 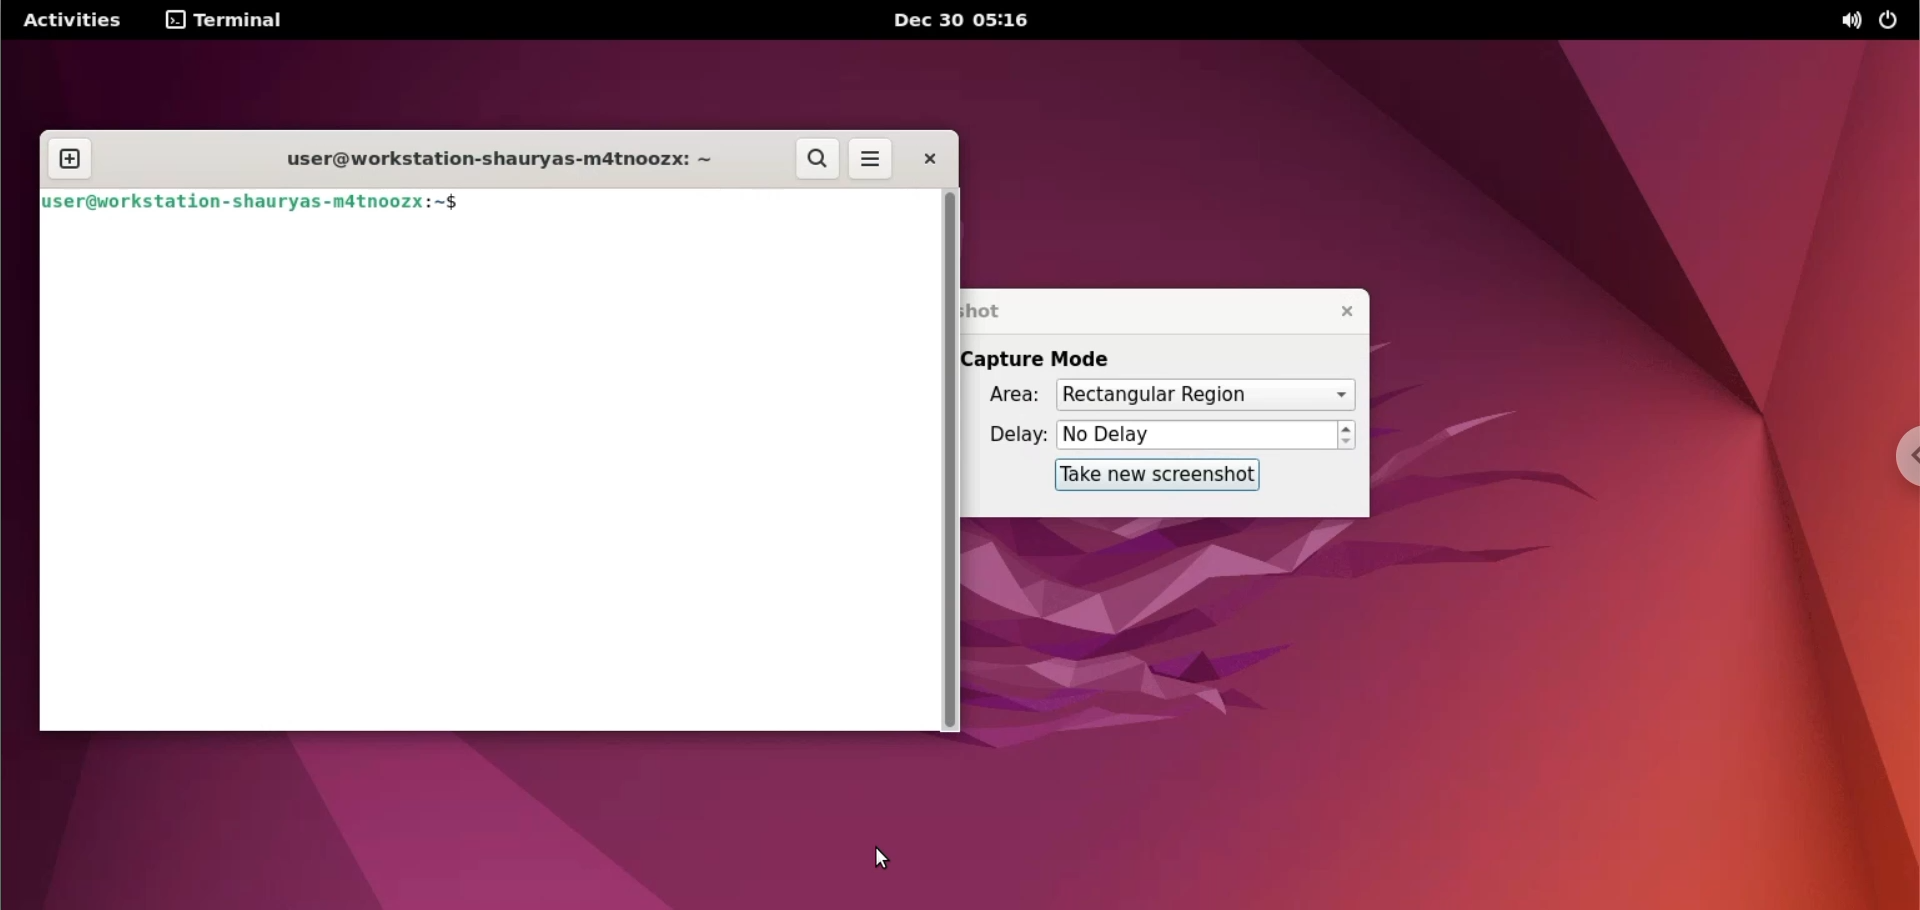 What do you see at coordinates (1010, 438) in the screenshot?
I see `delay:` at bounding box center [1010, 438].